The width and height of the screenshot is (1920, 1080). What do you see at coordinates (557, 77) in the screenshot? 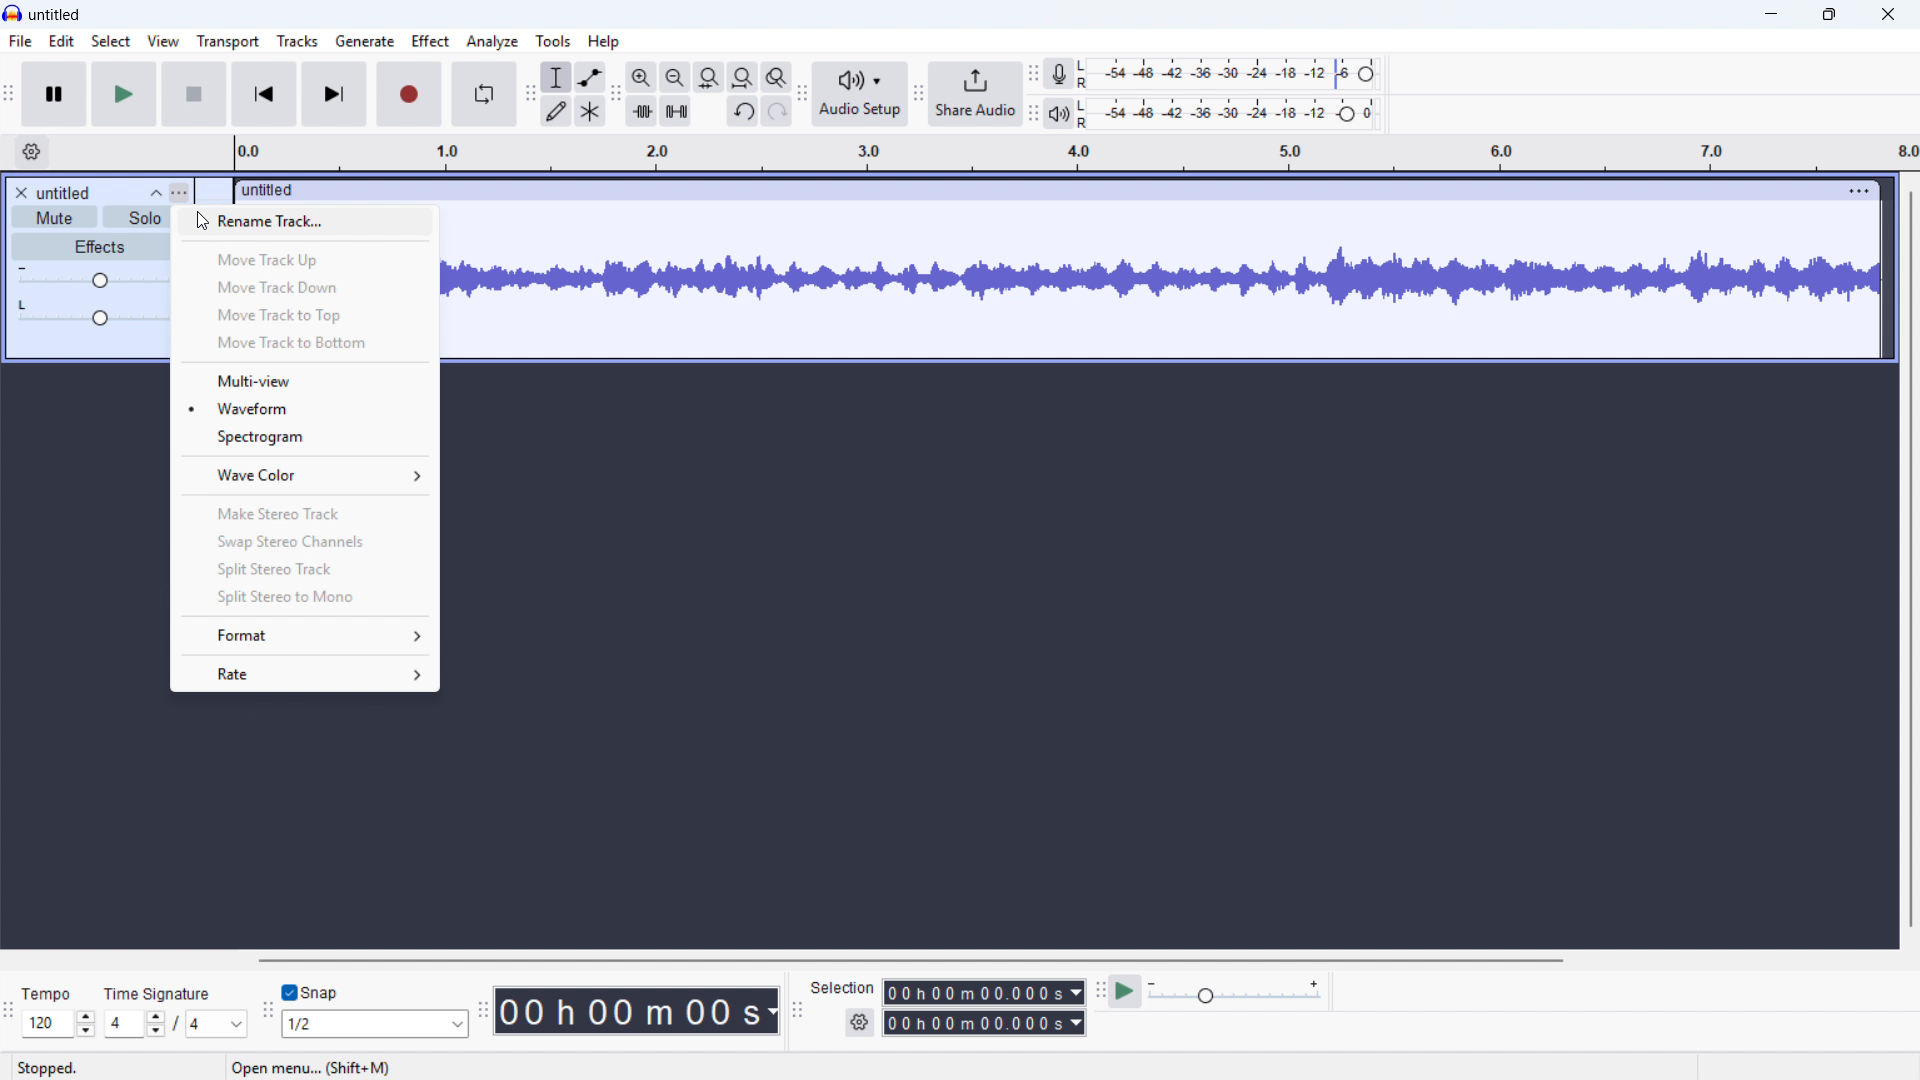
I see `Selection tool ` at bounding box center [557, 77].